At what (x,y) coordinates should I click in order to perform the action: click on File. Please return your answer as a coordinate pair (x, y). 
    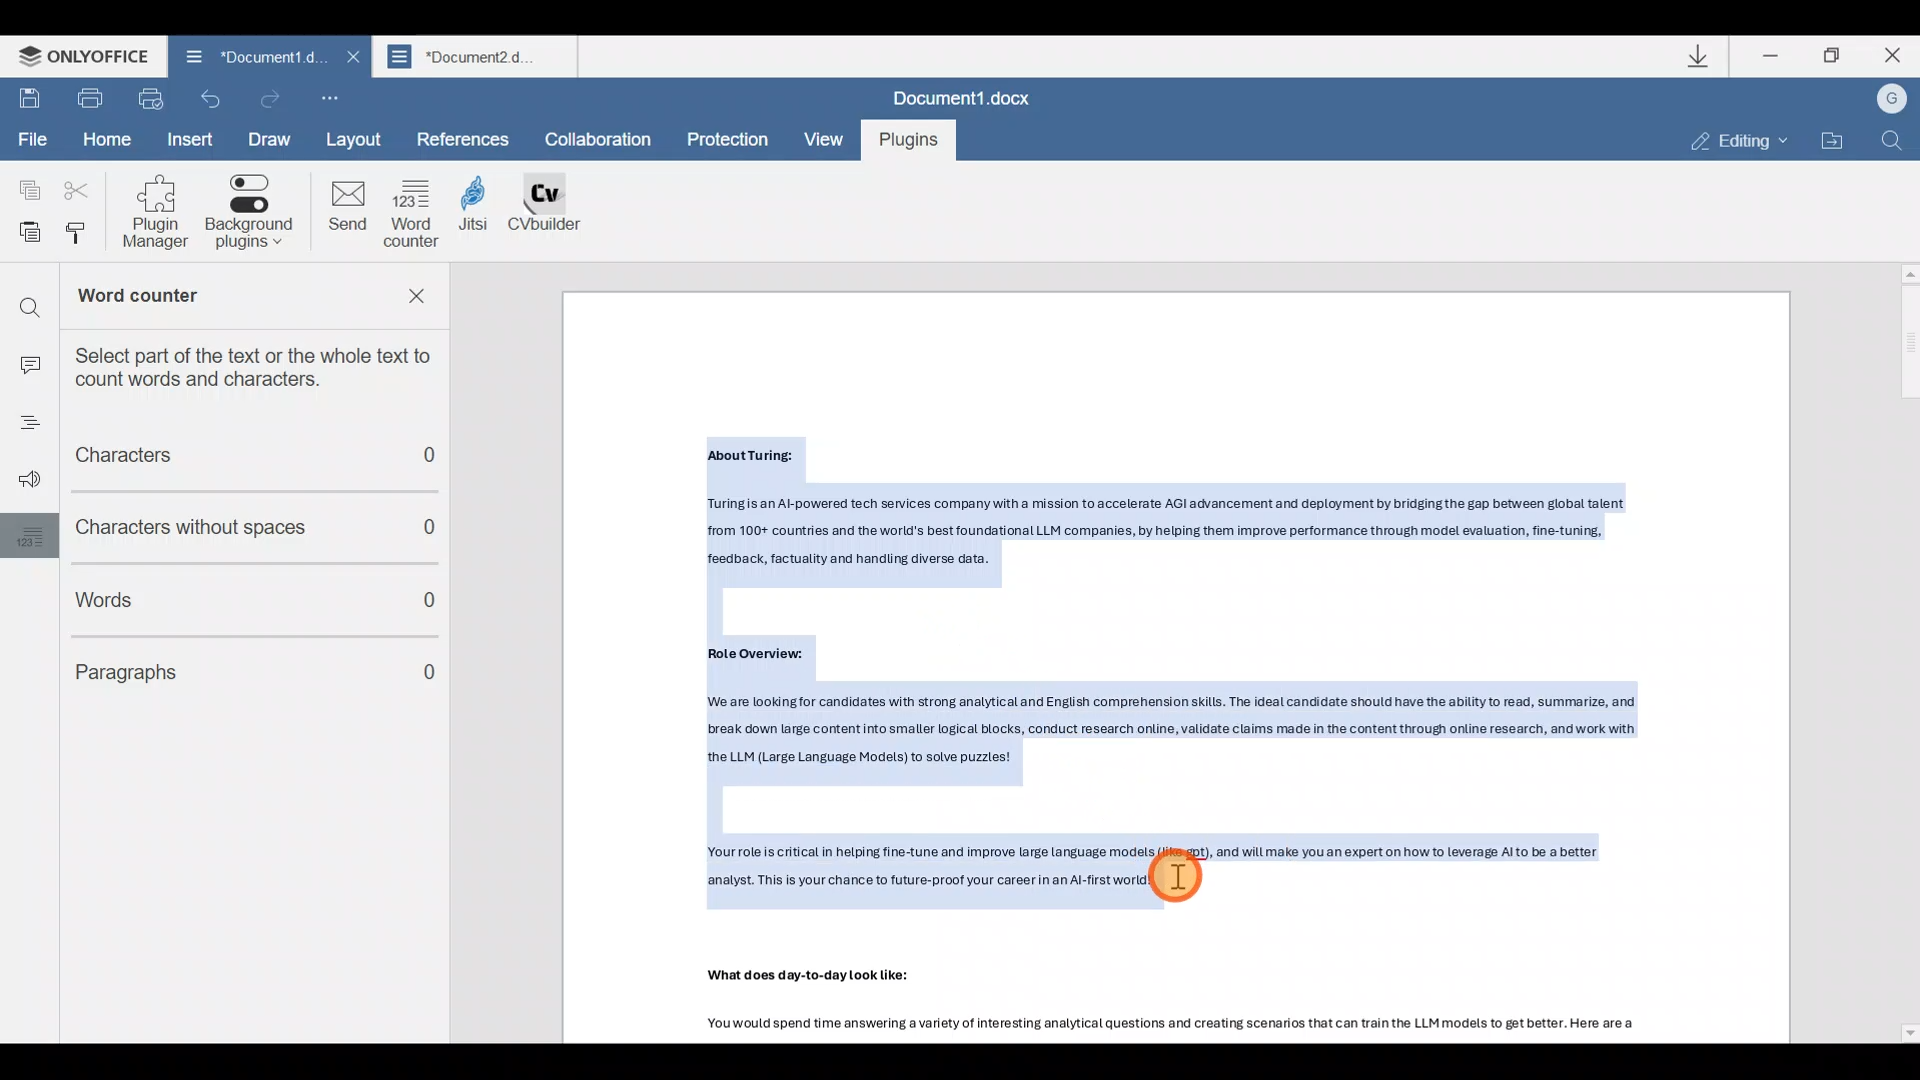
    Looking at the image, I should click on (32, 140).